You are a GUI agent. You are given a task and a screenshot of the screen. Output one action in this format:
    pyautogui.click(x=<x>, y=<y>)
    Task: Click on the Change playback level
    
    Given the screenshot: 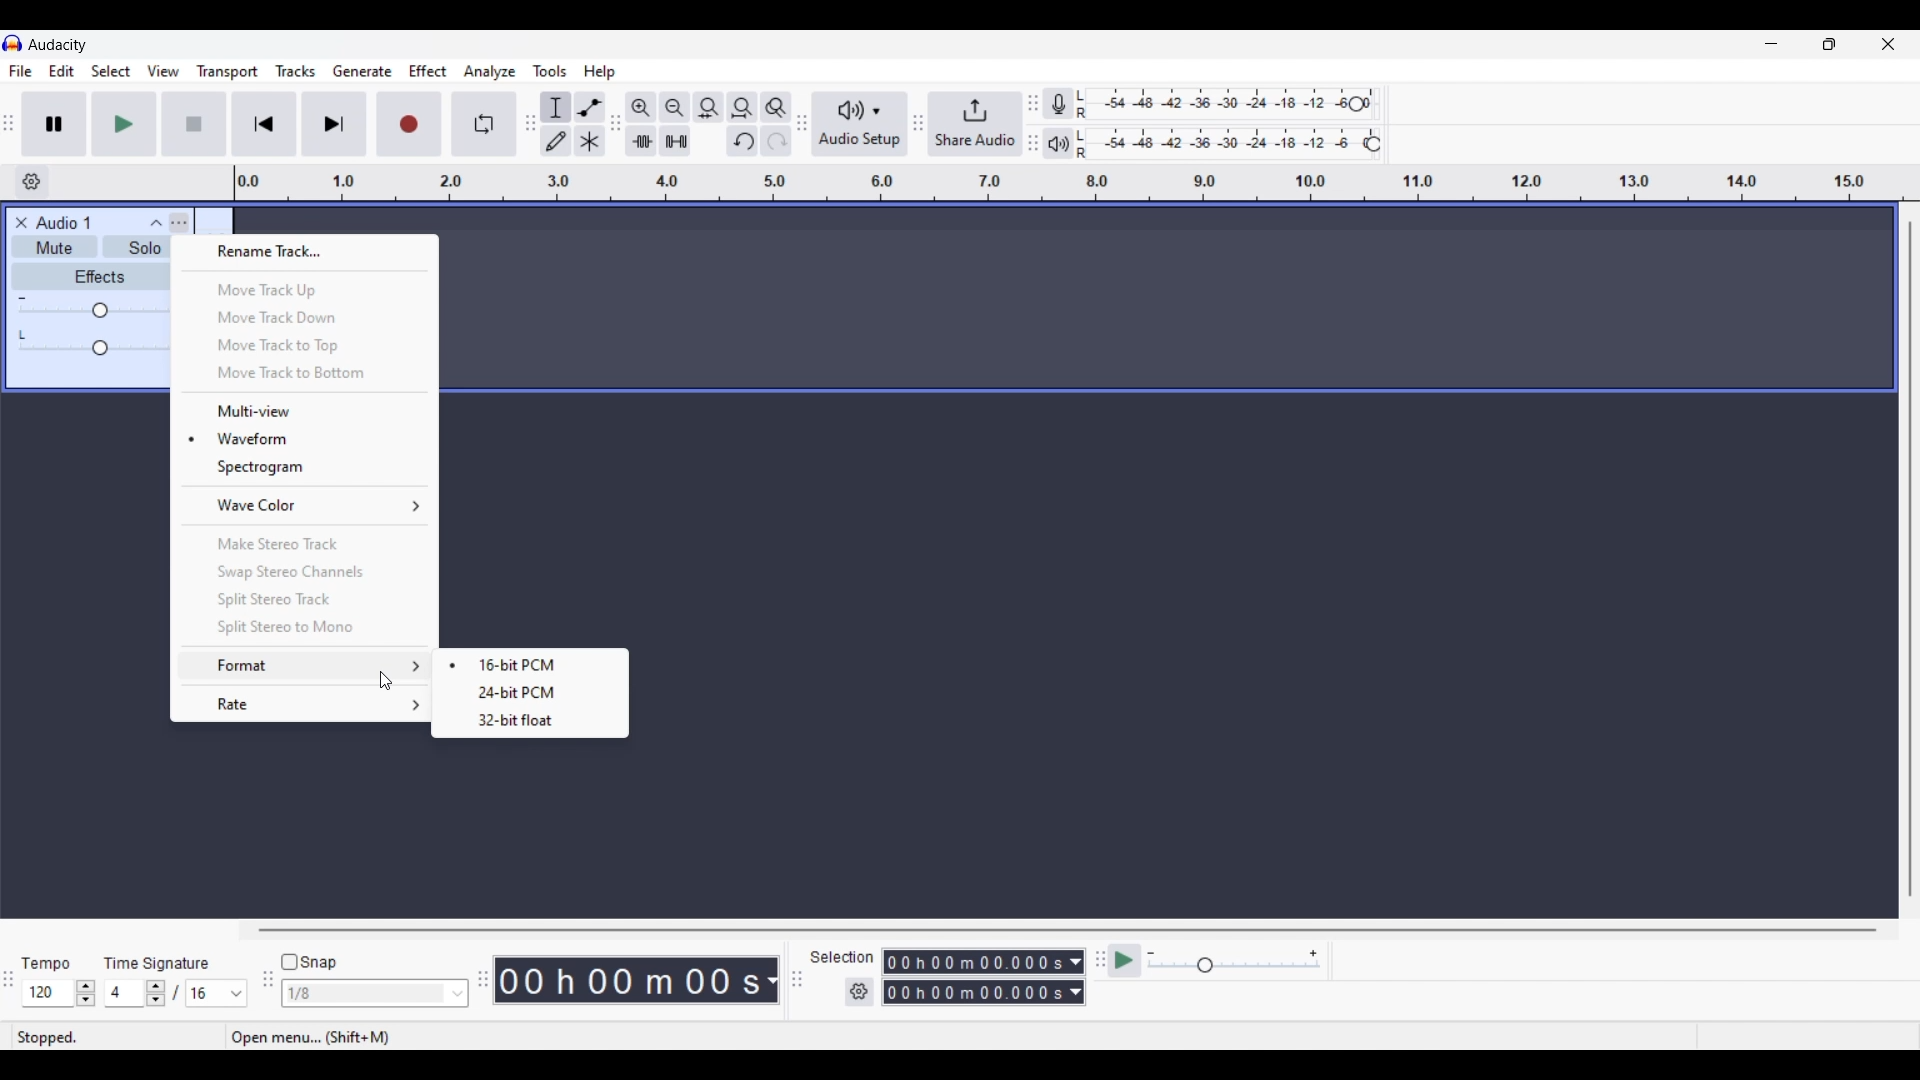 What is the action you would take?
    pyautogui.click(x=1373, y=145)
    